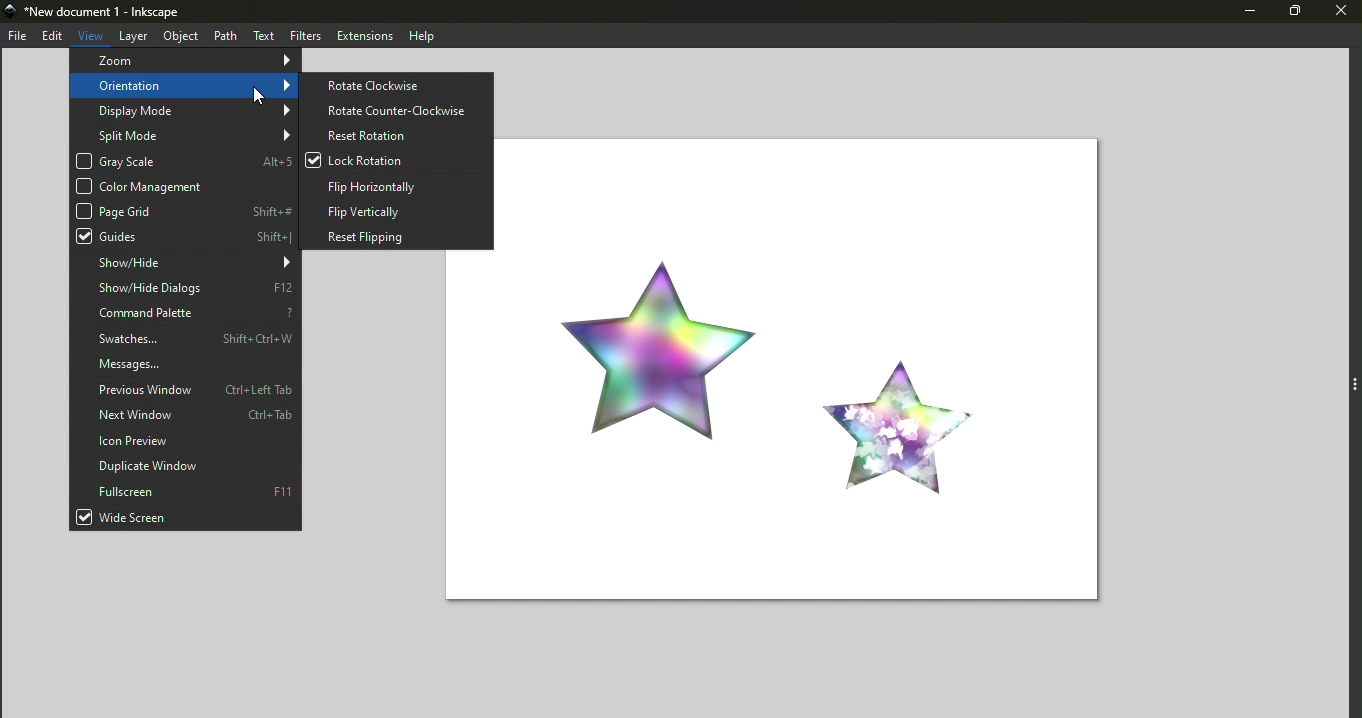 This screenshot has width=1362, height=718. Describe the element at coordinates (397, 209) in the screenshot. I see `Flip vertically` at that location.